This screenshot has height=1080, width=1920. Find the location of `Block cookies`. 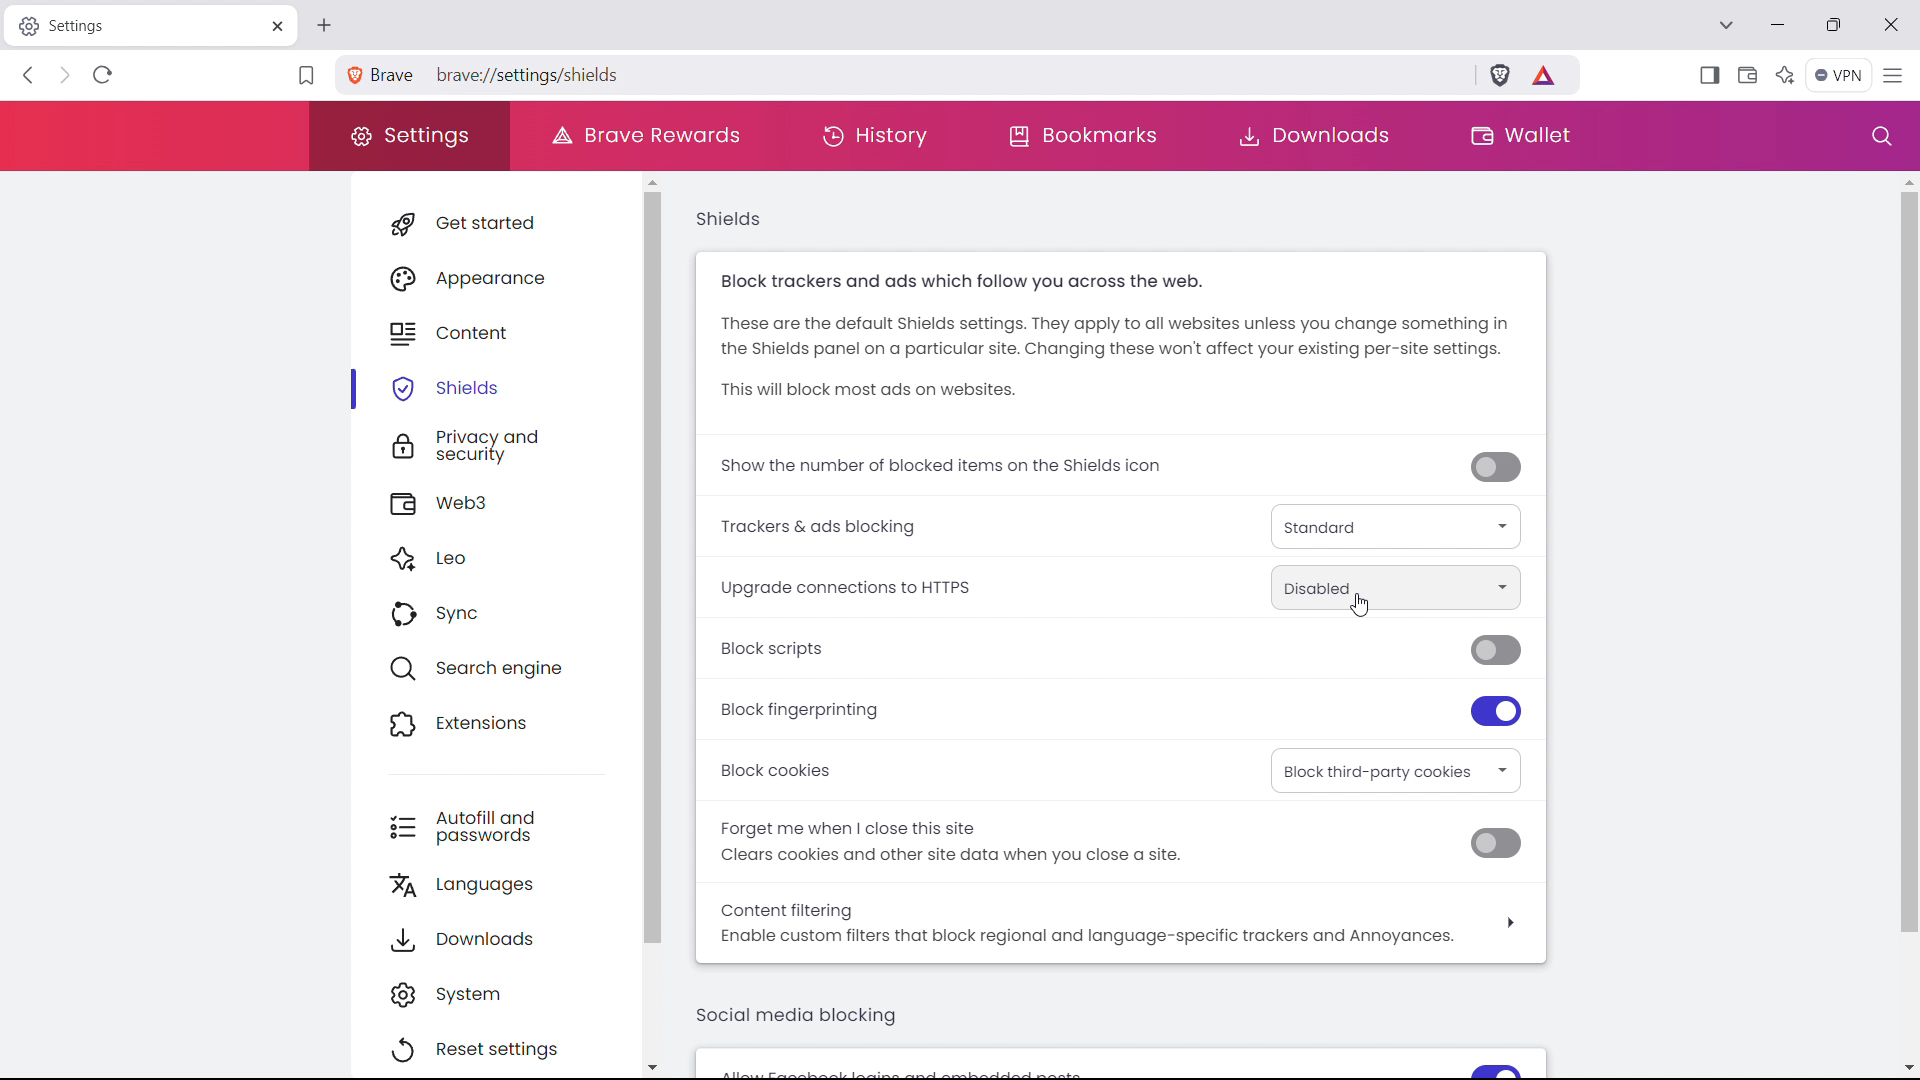

Block cookies is located at coordinates (779, 770).